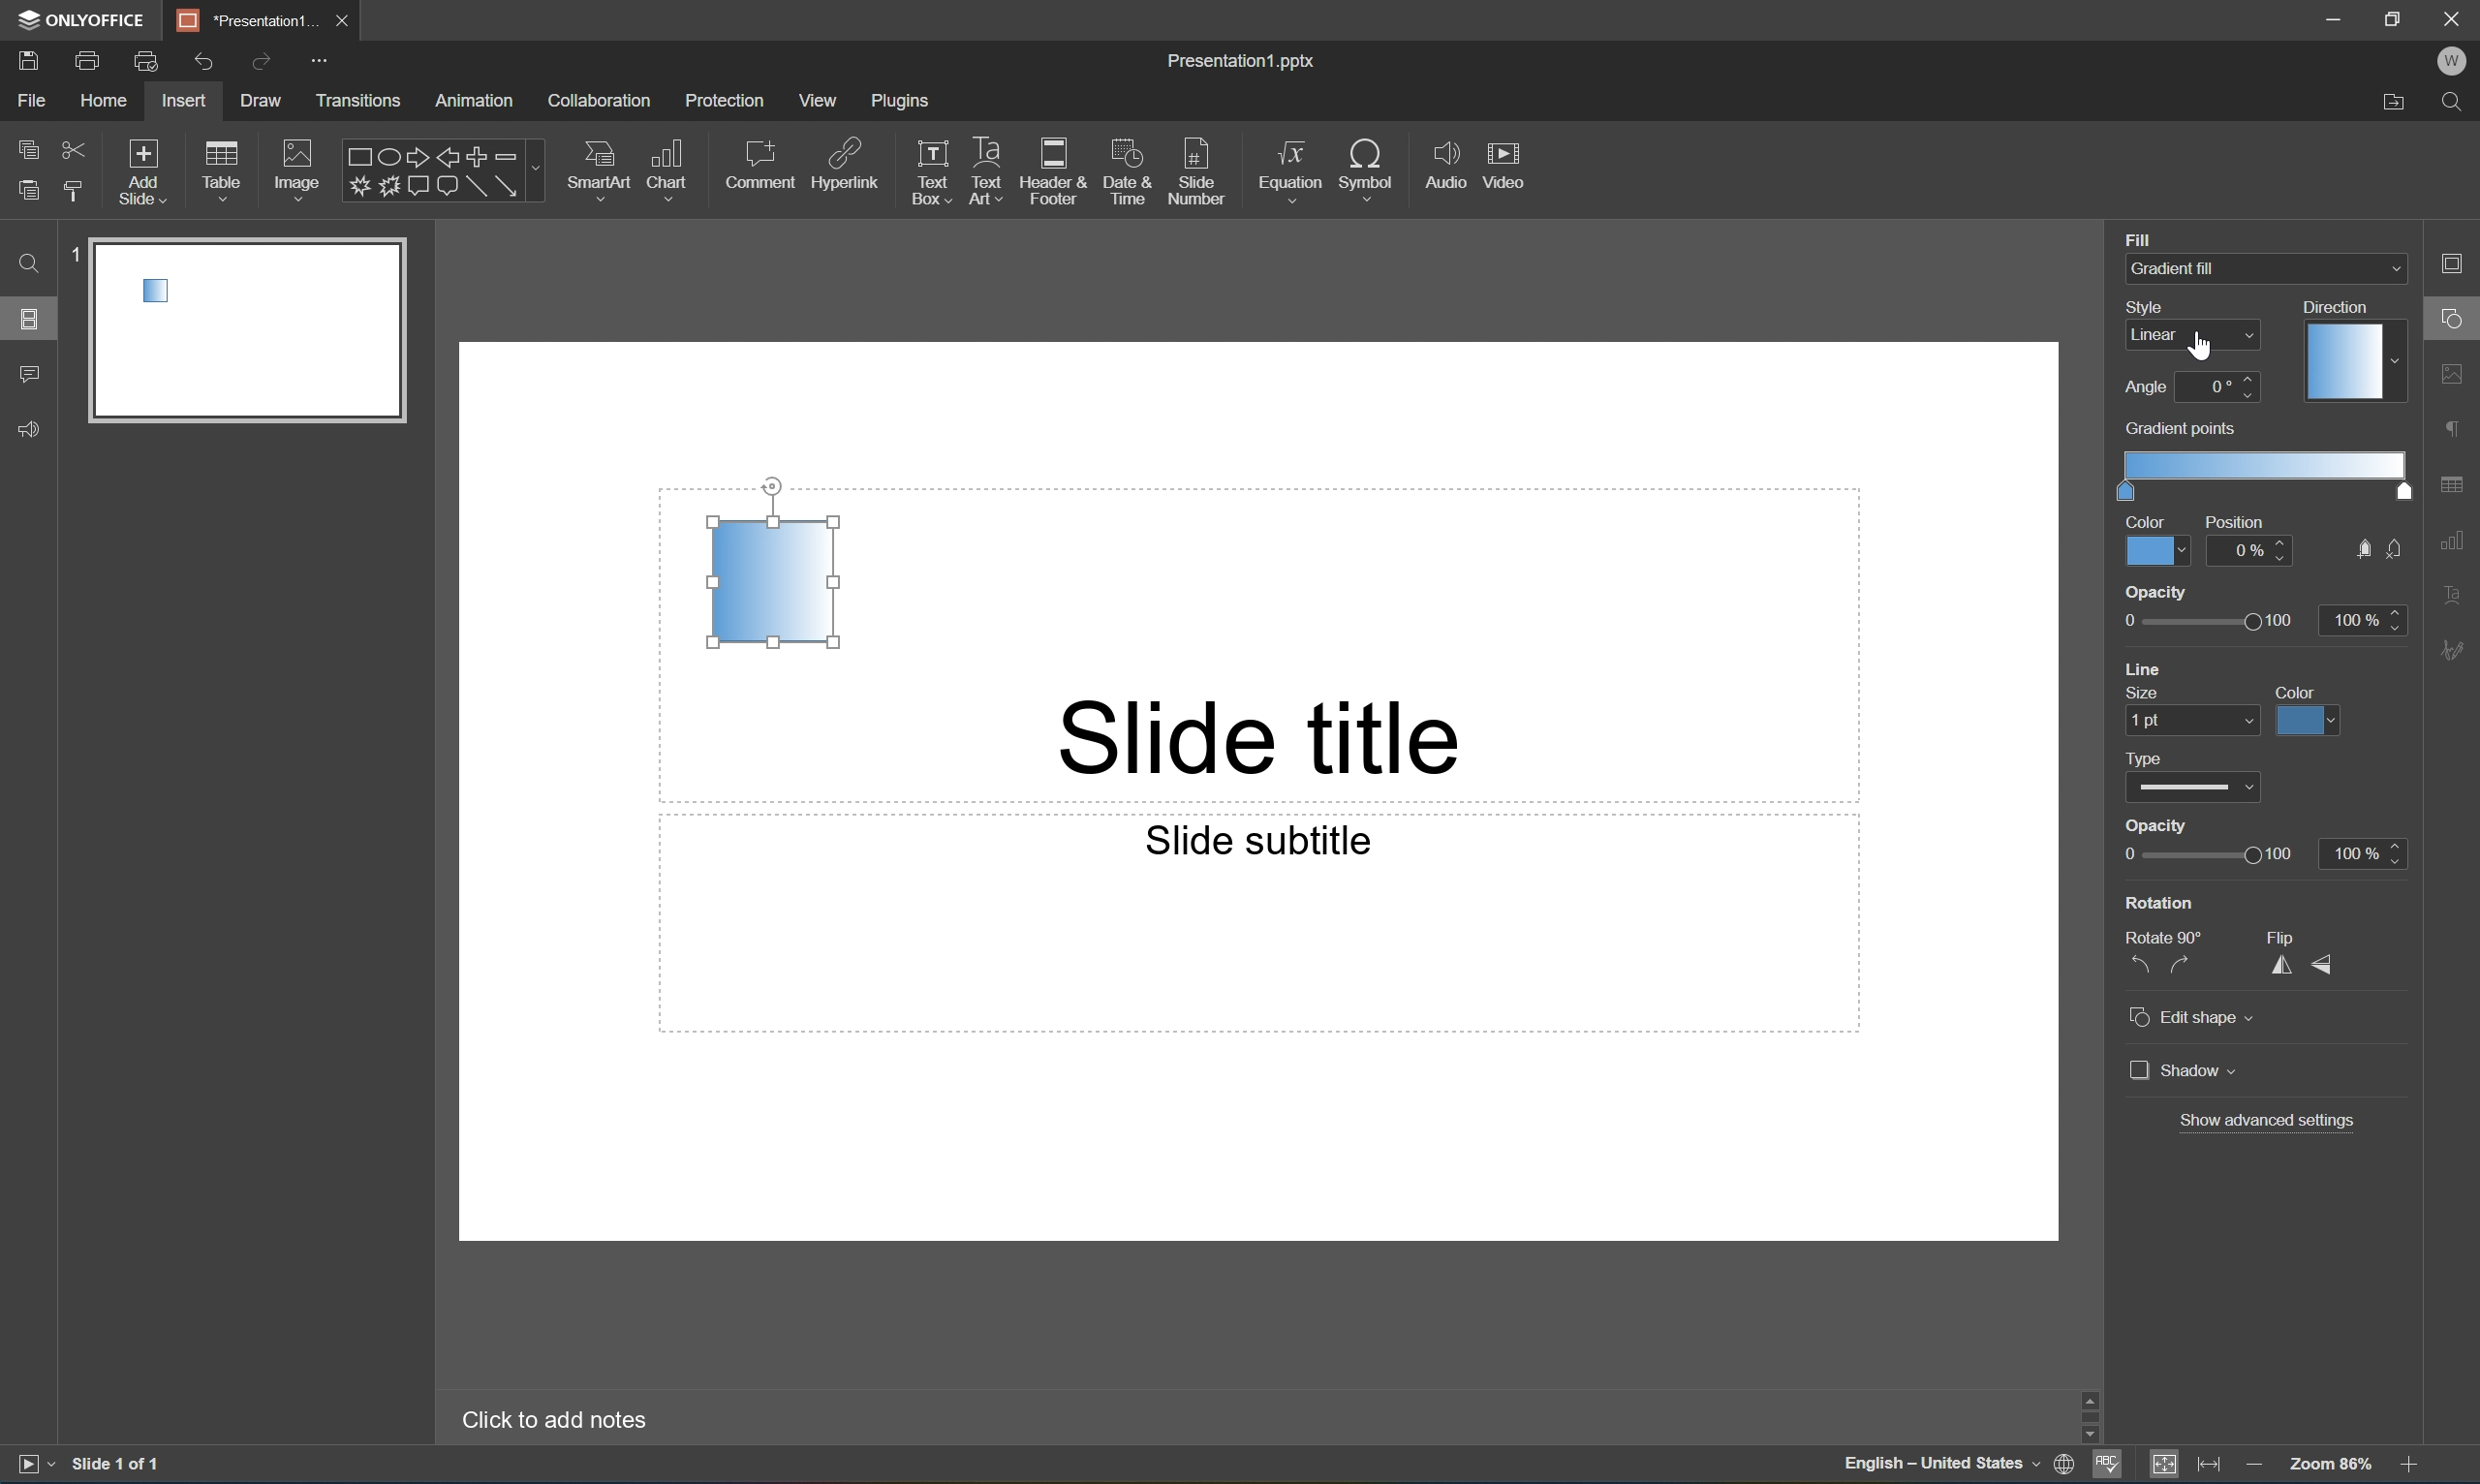 The image size is (2480, 1484). What do you see at coordinates (518, 155) in the screenshot?
I see `Minus` at bounding box center [518, 155].